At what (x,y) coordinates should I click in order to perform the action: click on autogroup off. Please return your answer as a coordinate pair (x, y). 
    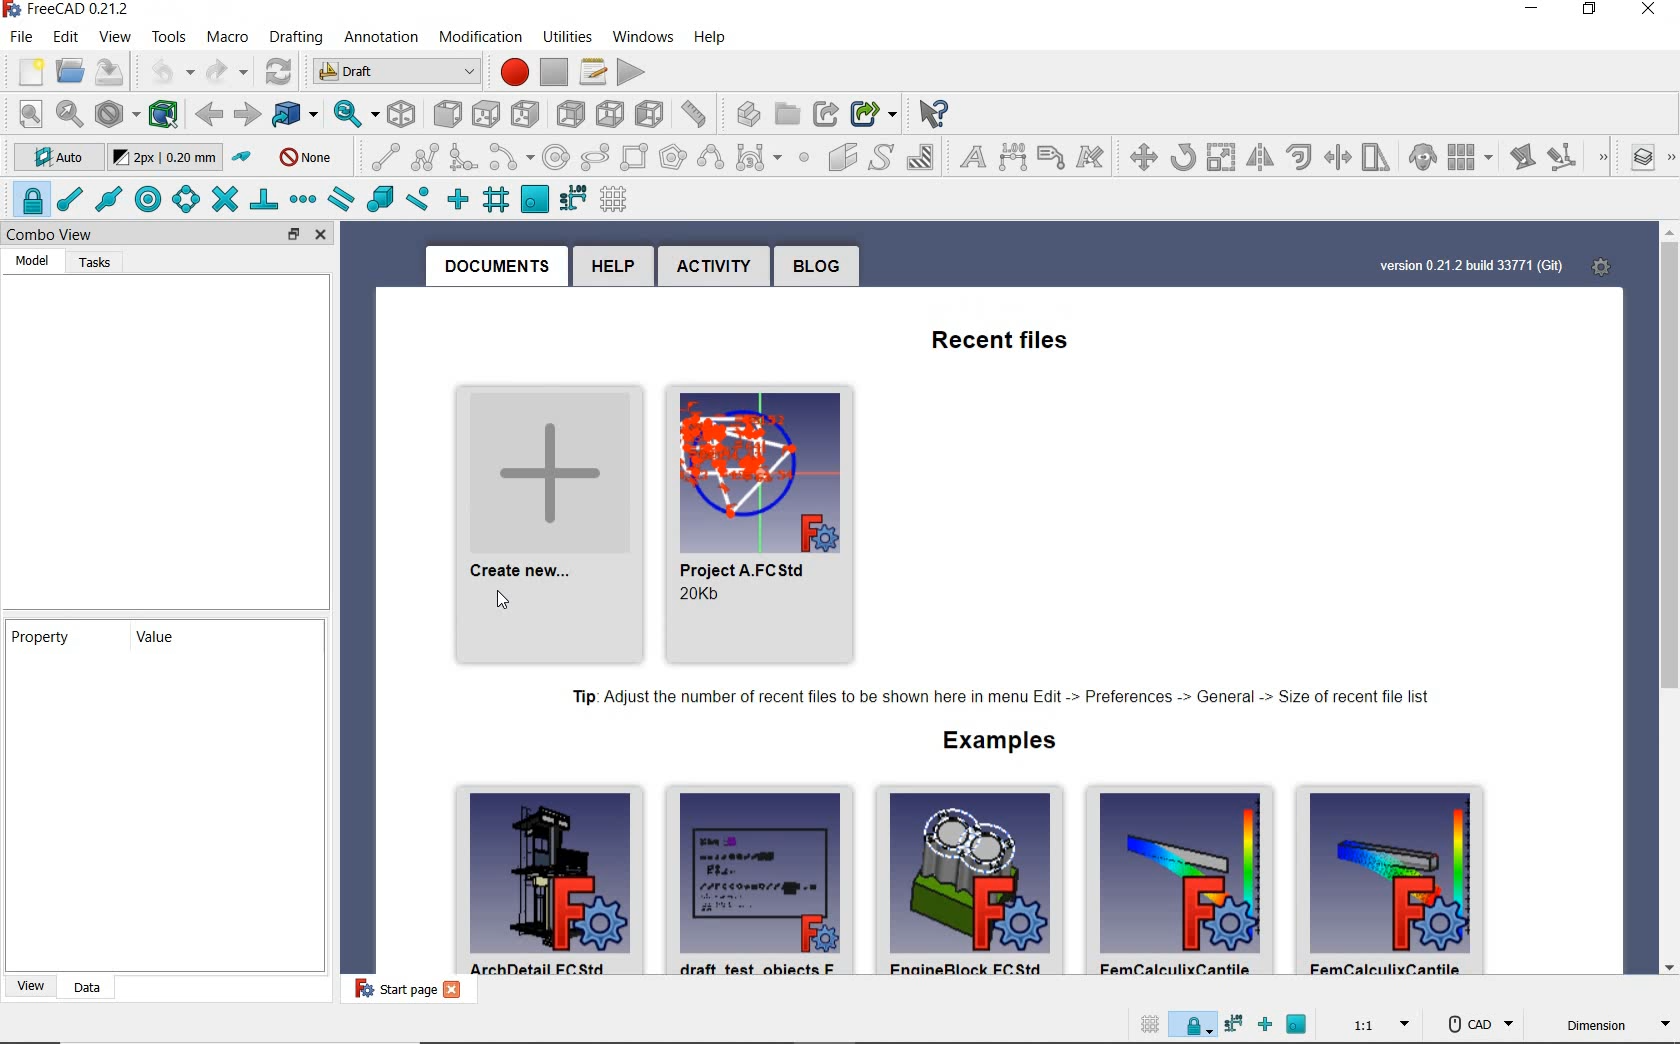
    Looking at the image, I should click on (307, 157).